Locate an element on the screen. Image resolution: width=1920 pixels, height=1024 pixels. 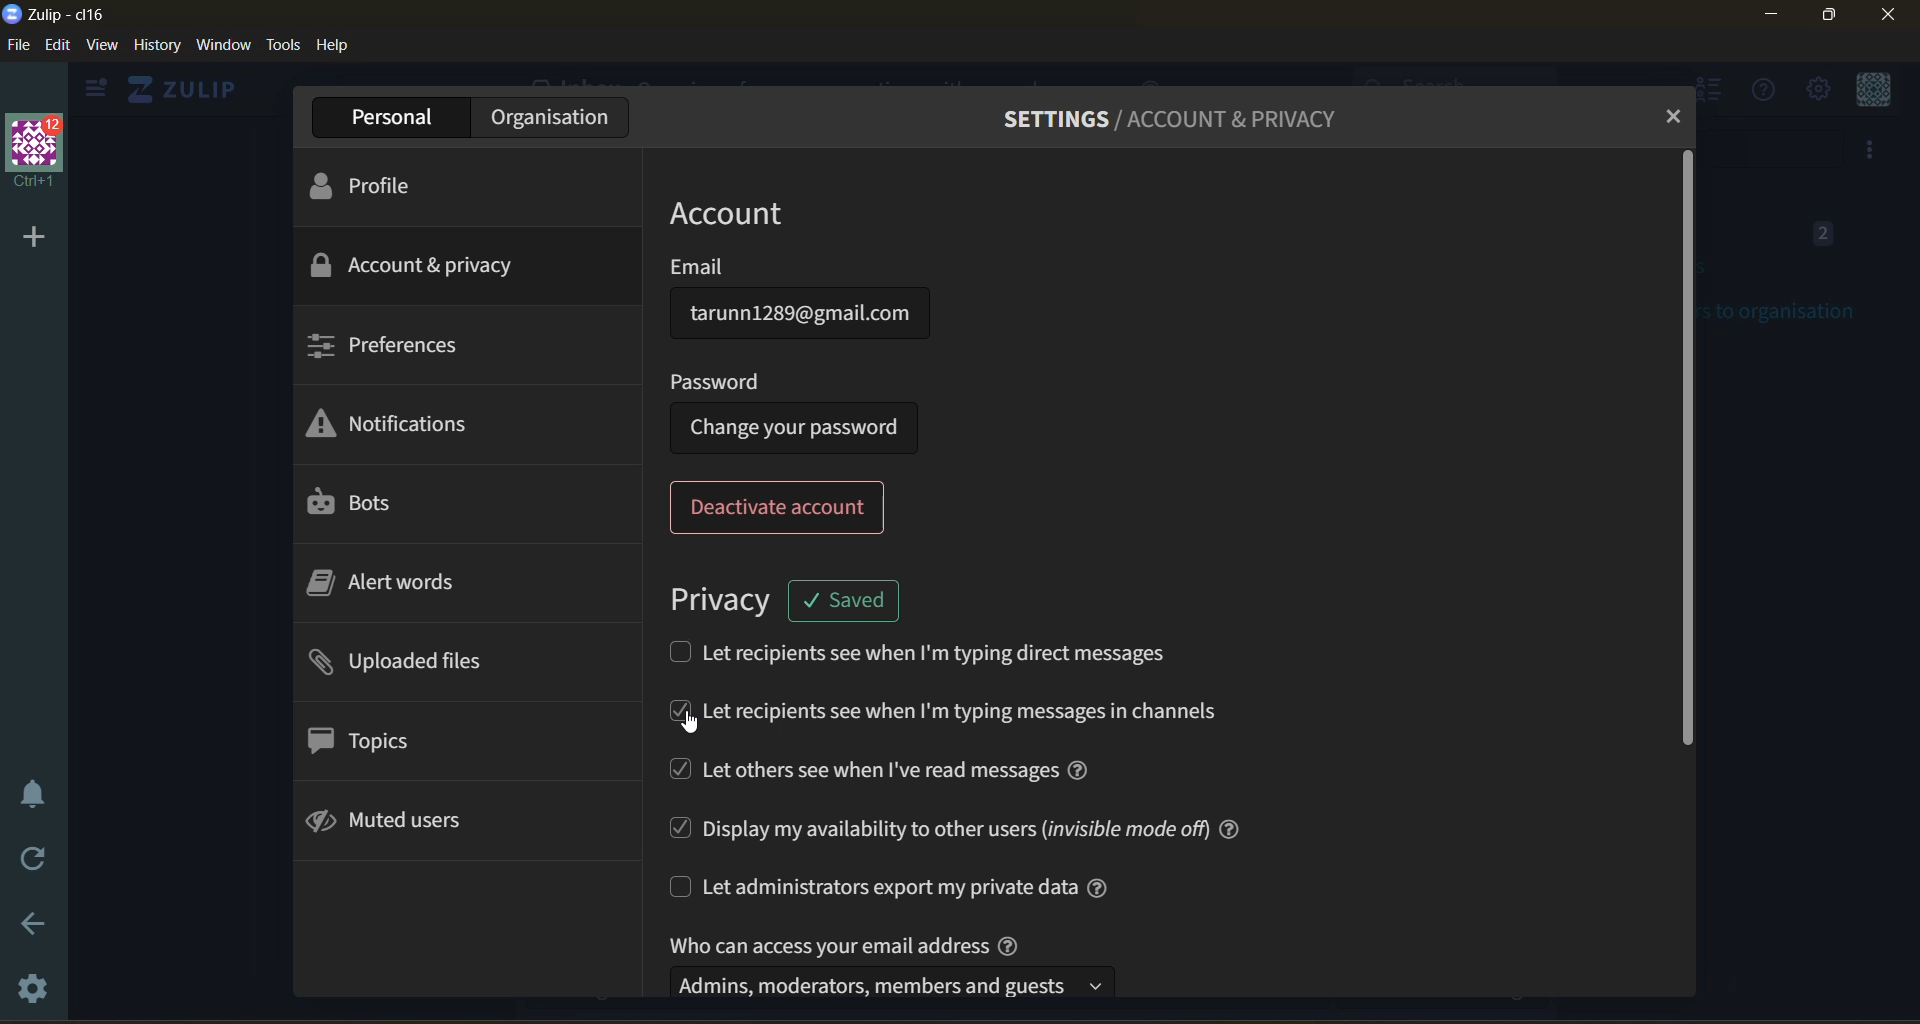
ZULIP is located at coordinates (190, 90).